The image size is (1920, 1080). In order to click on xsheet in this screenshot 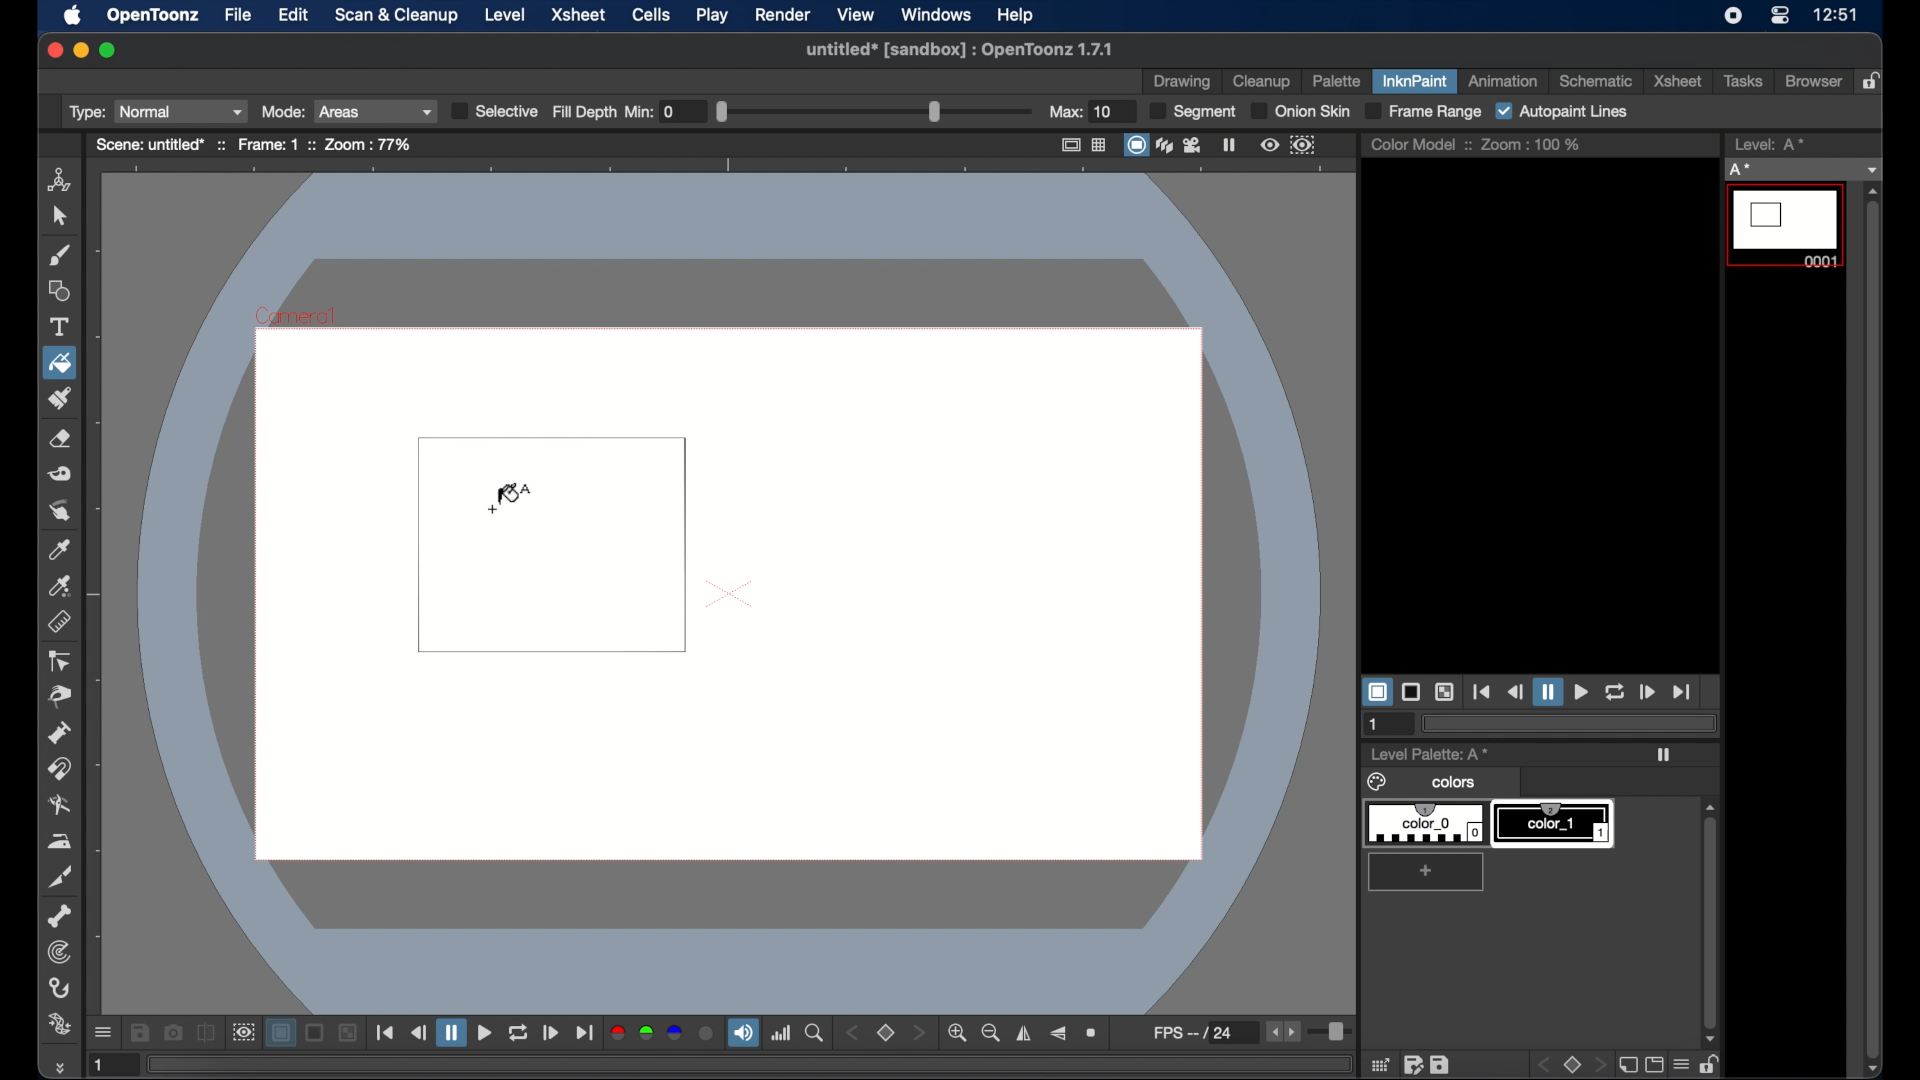, I will do `click(1676, 81)`.